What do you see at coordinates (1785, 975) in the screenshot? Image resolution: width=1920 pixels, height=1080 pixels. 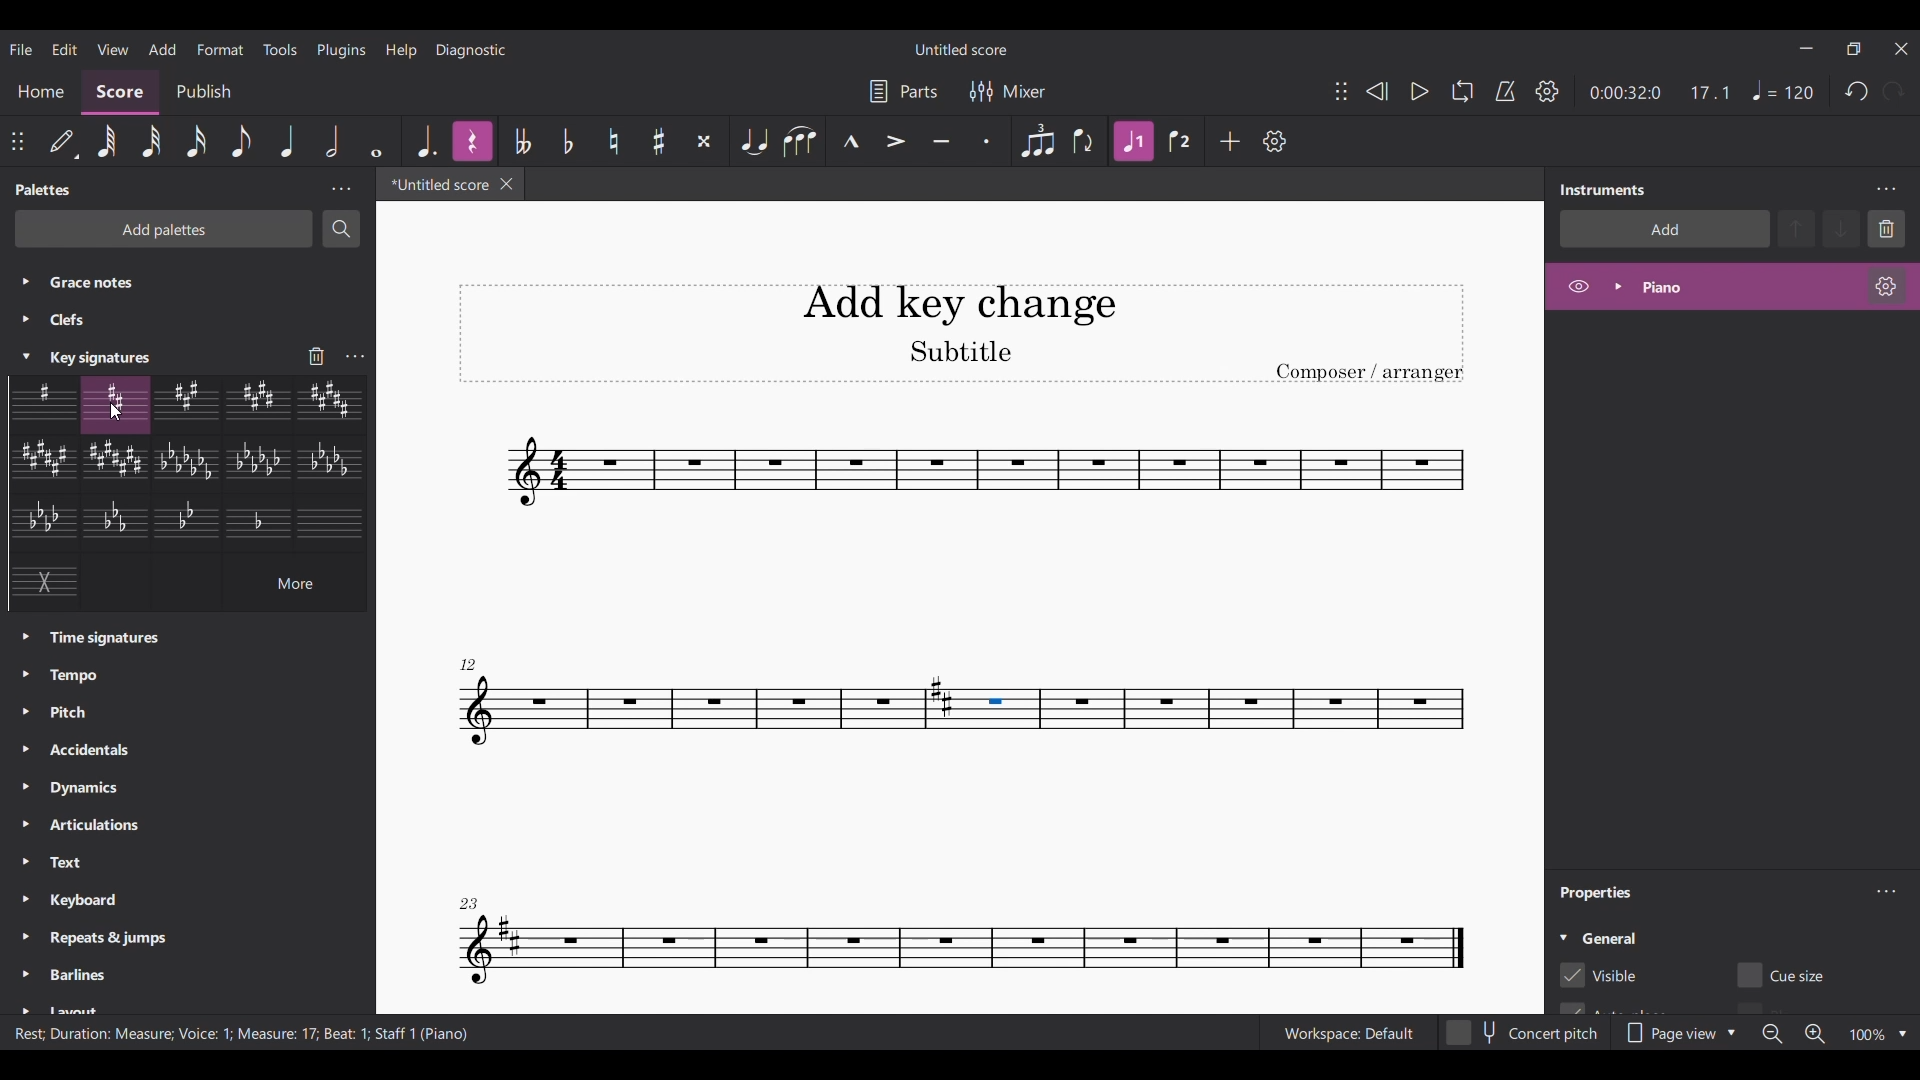 I see `Toggle for Cue size` at bounding box center [1785, 975].